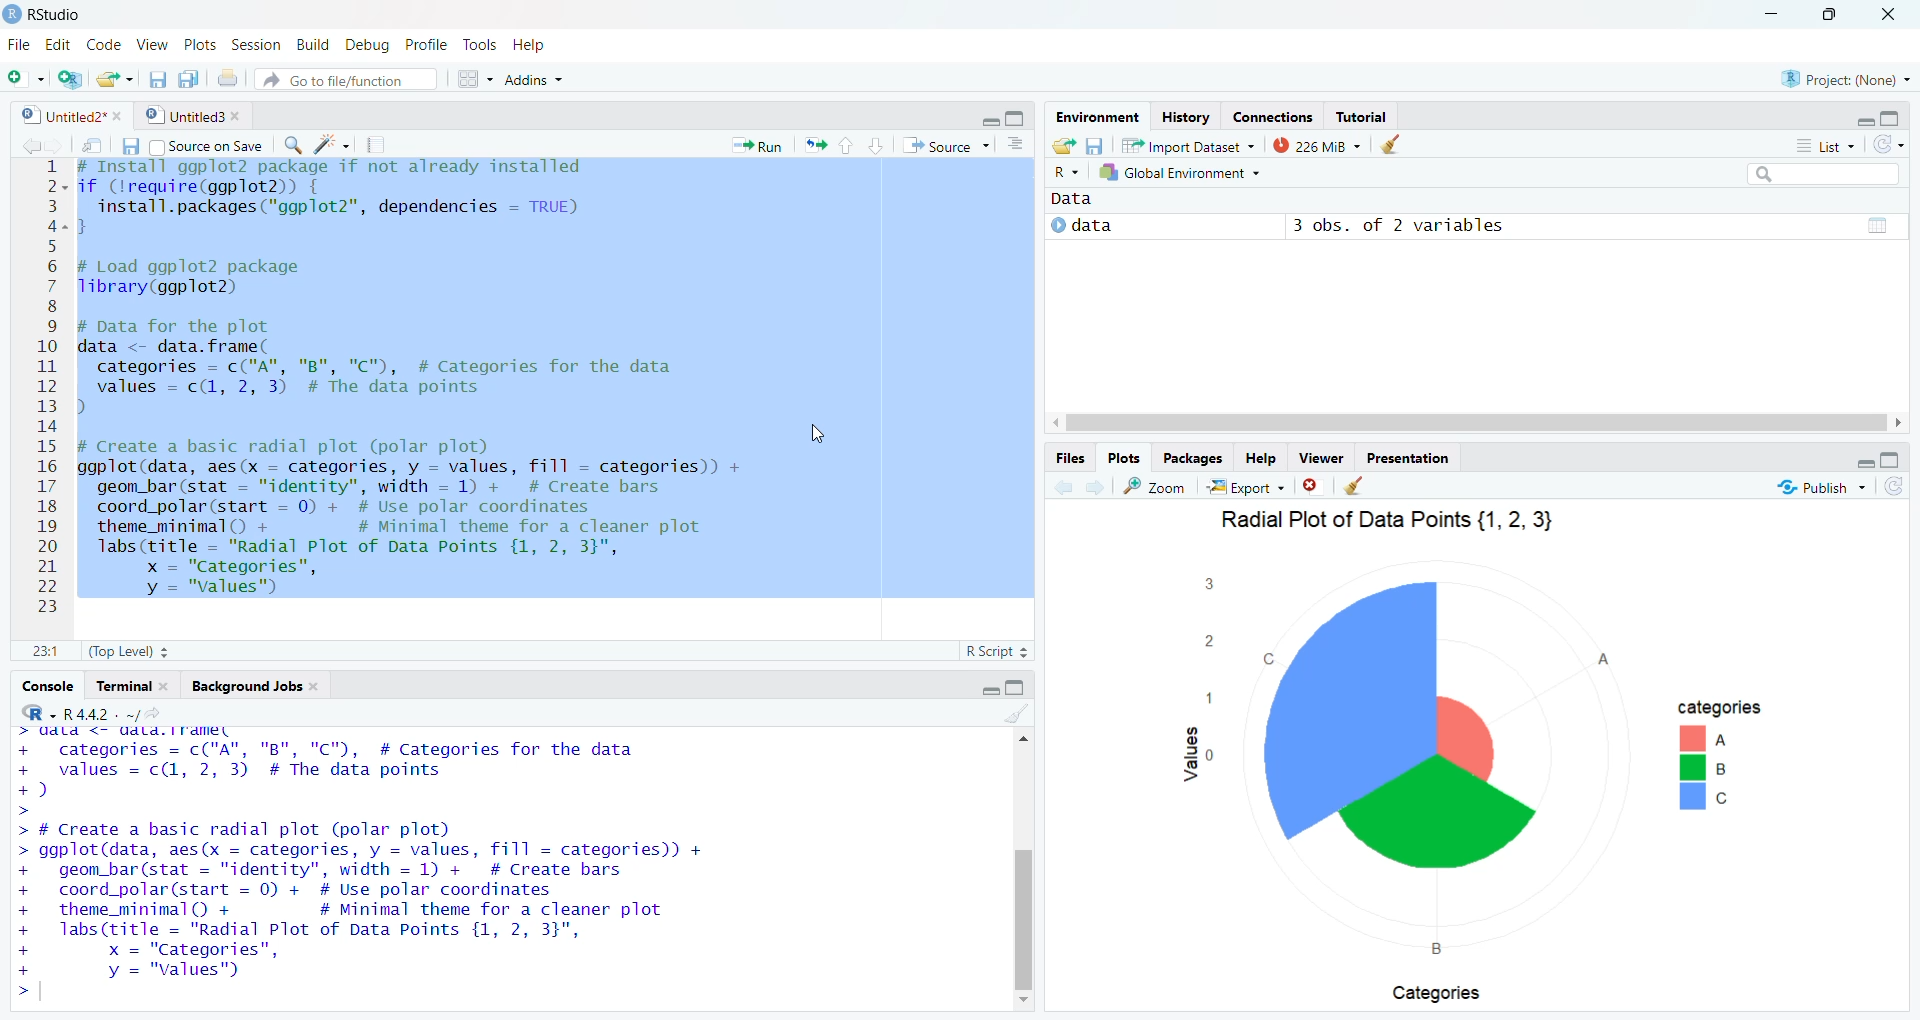 The image size is (1920, 1020). What do you see at coordinates (1258, 460) in the screenshot?
I see `Help` at bounding box center [1258, 460].